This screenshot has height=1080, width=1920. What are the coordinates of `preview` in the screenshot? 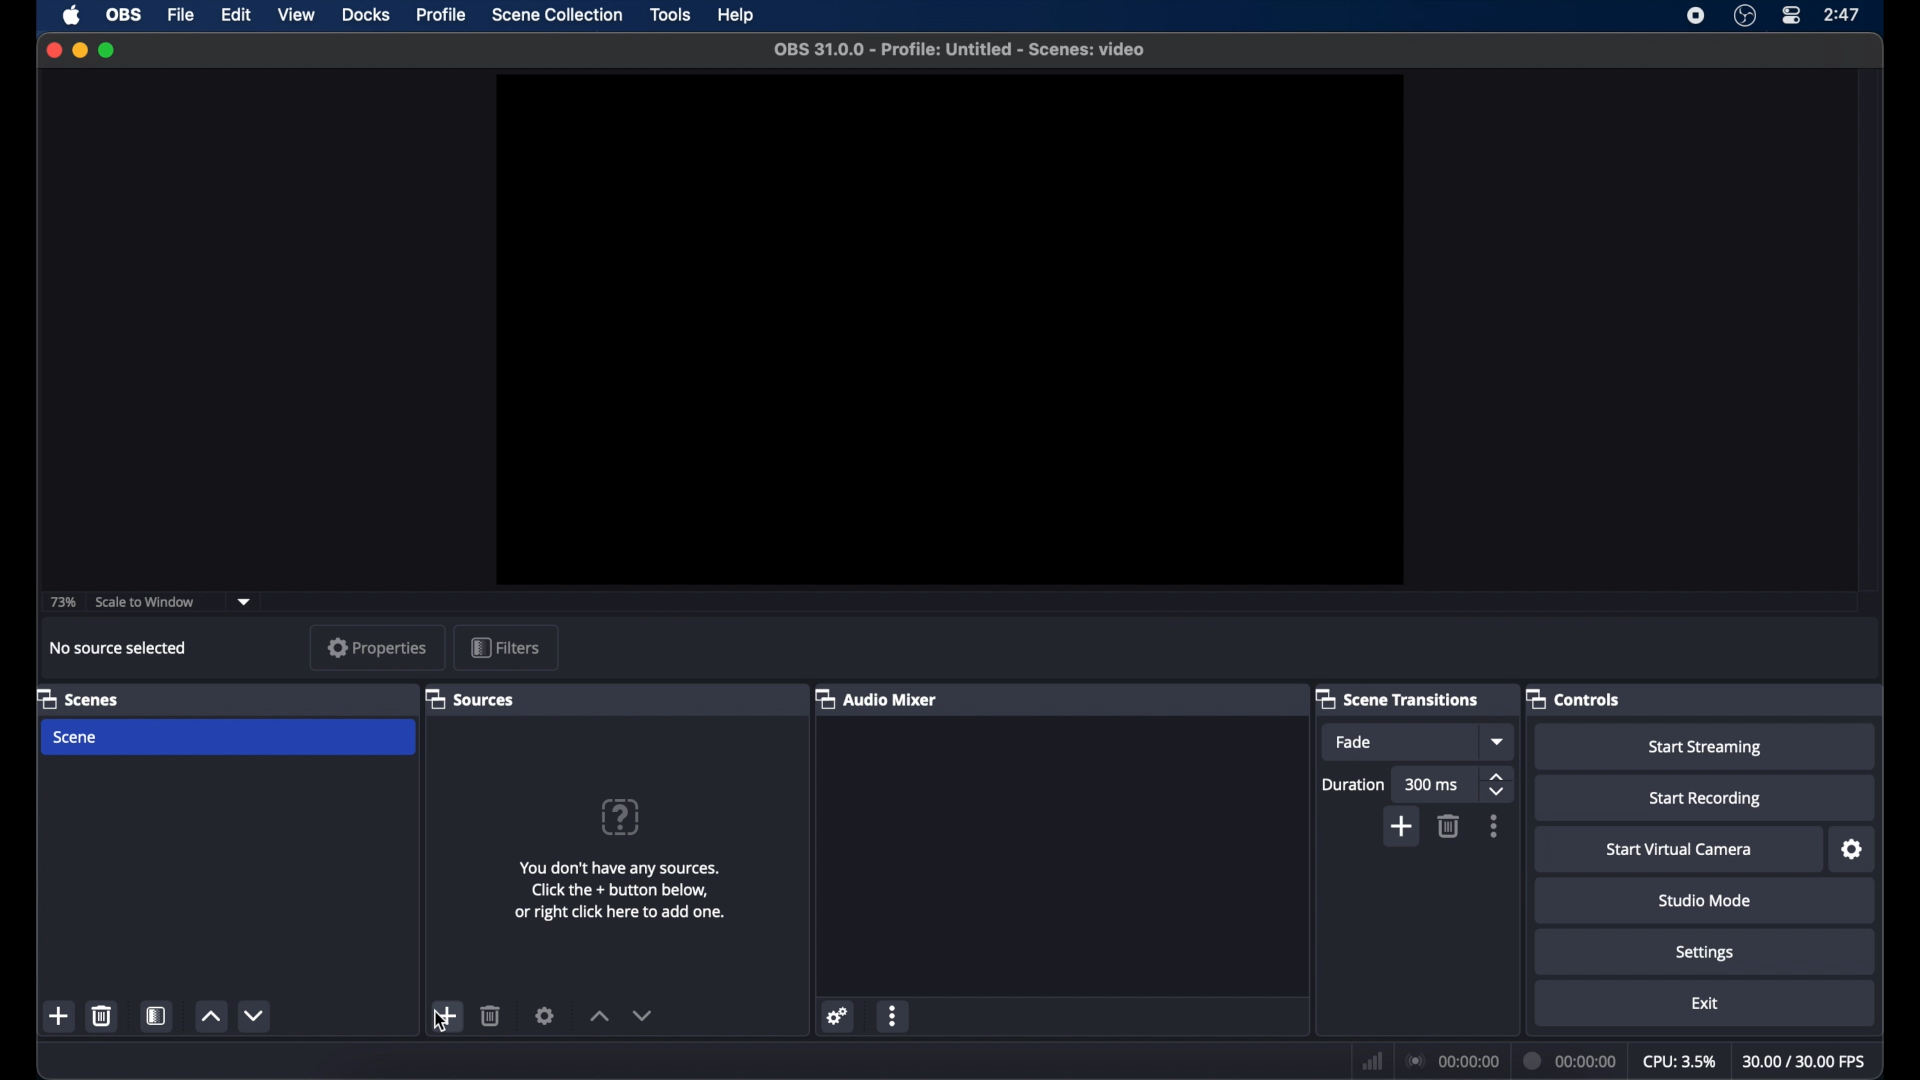 It's located at (946, 328).